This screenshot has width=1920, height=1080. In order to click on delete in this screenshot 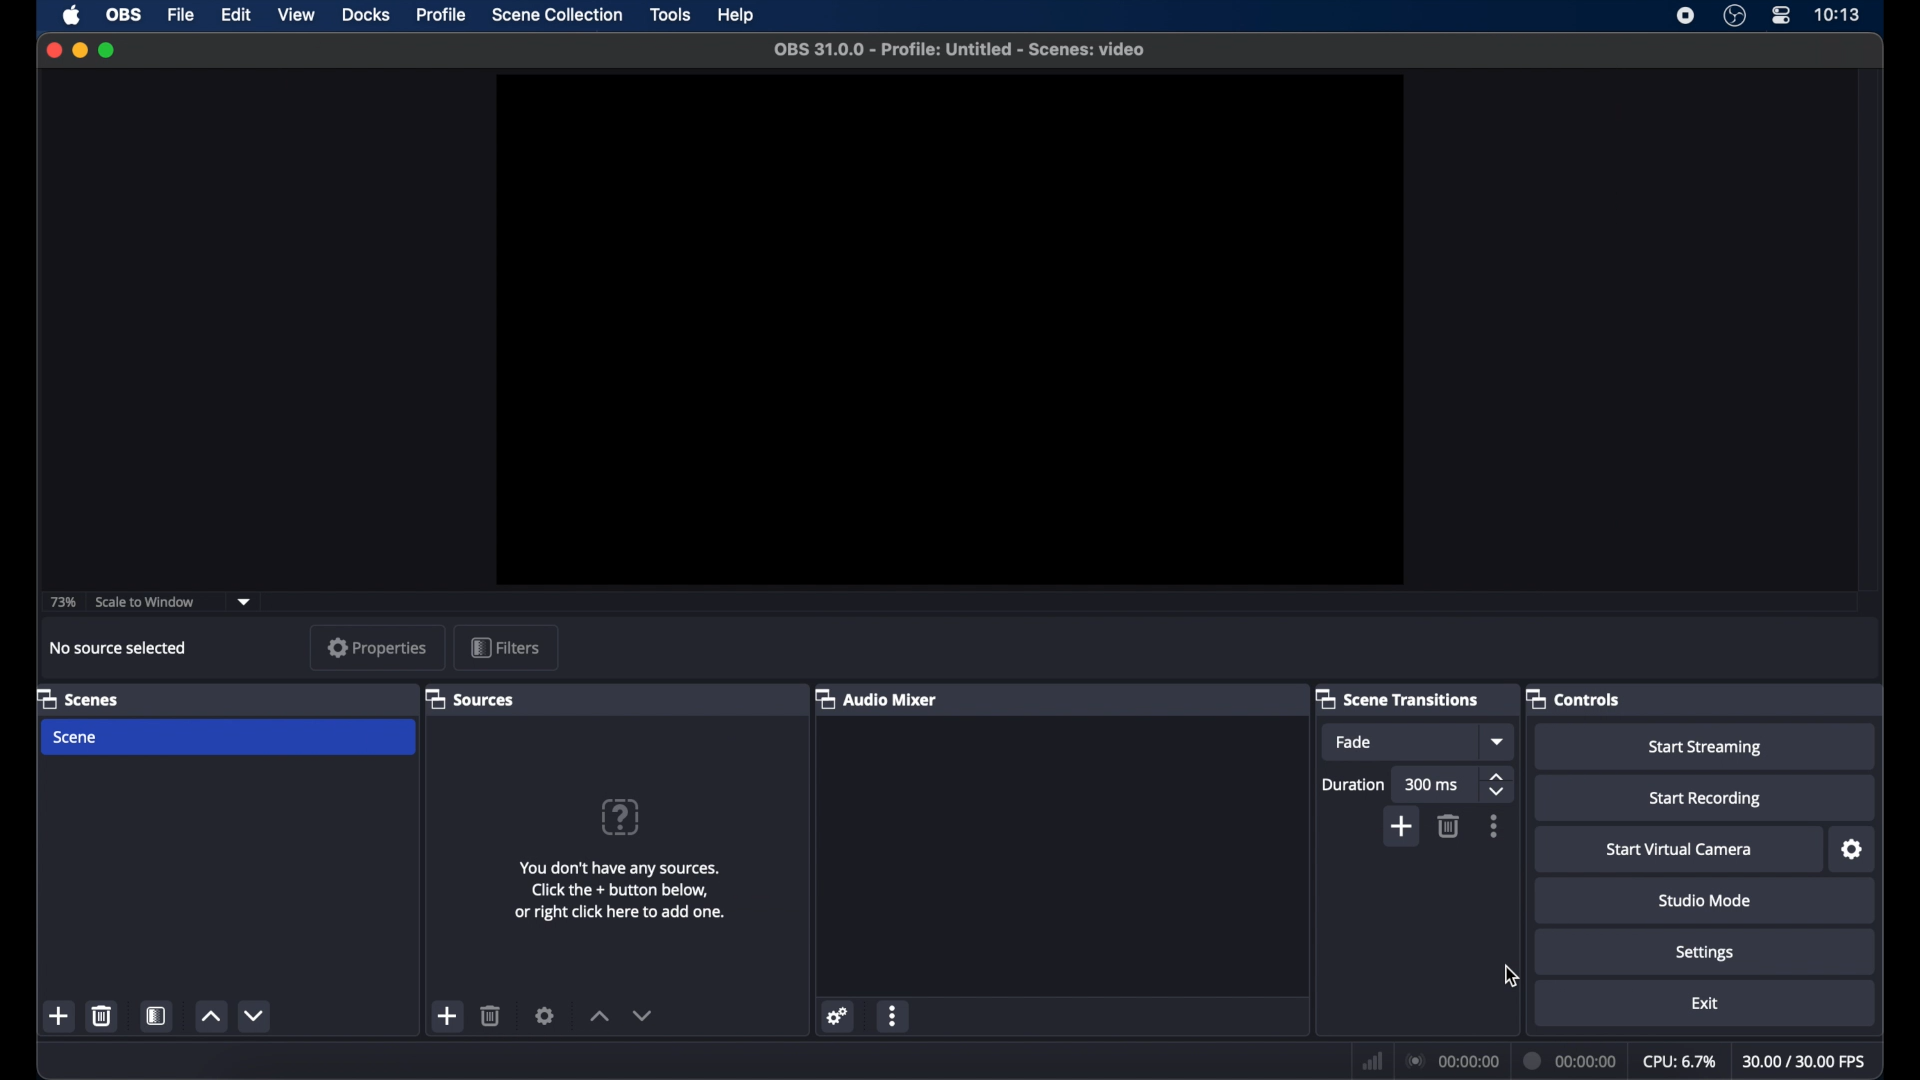, I will do `click(101, 1015)`.